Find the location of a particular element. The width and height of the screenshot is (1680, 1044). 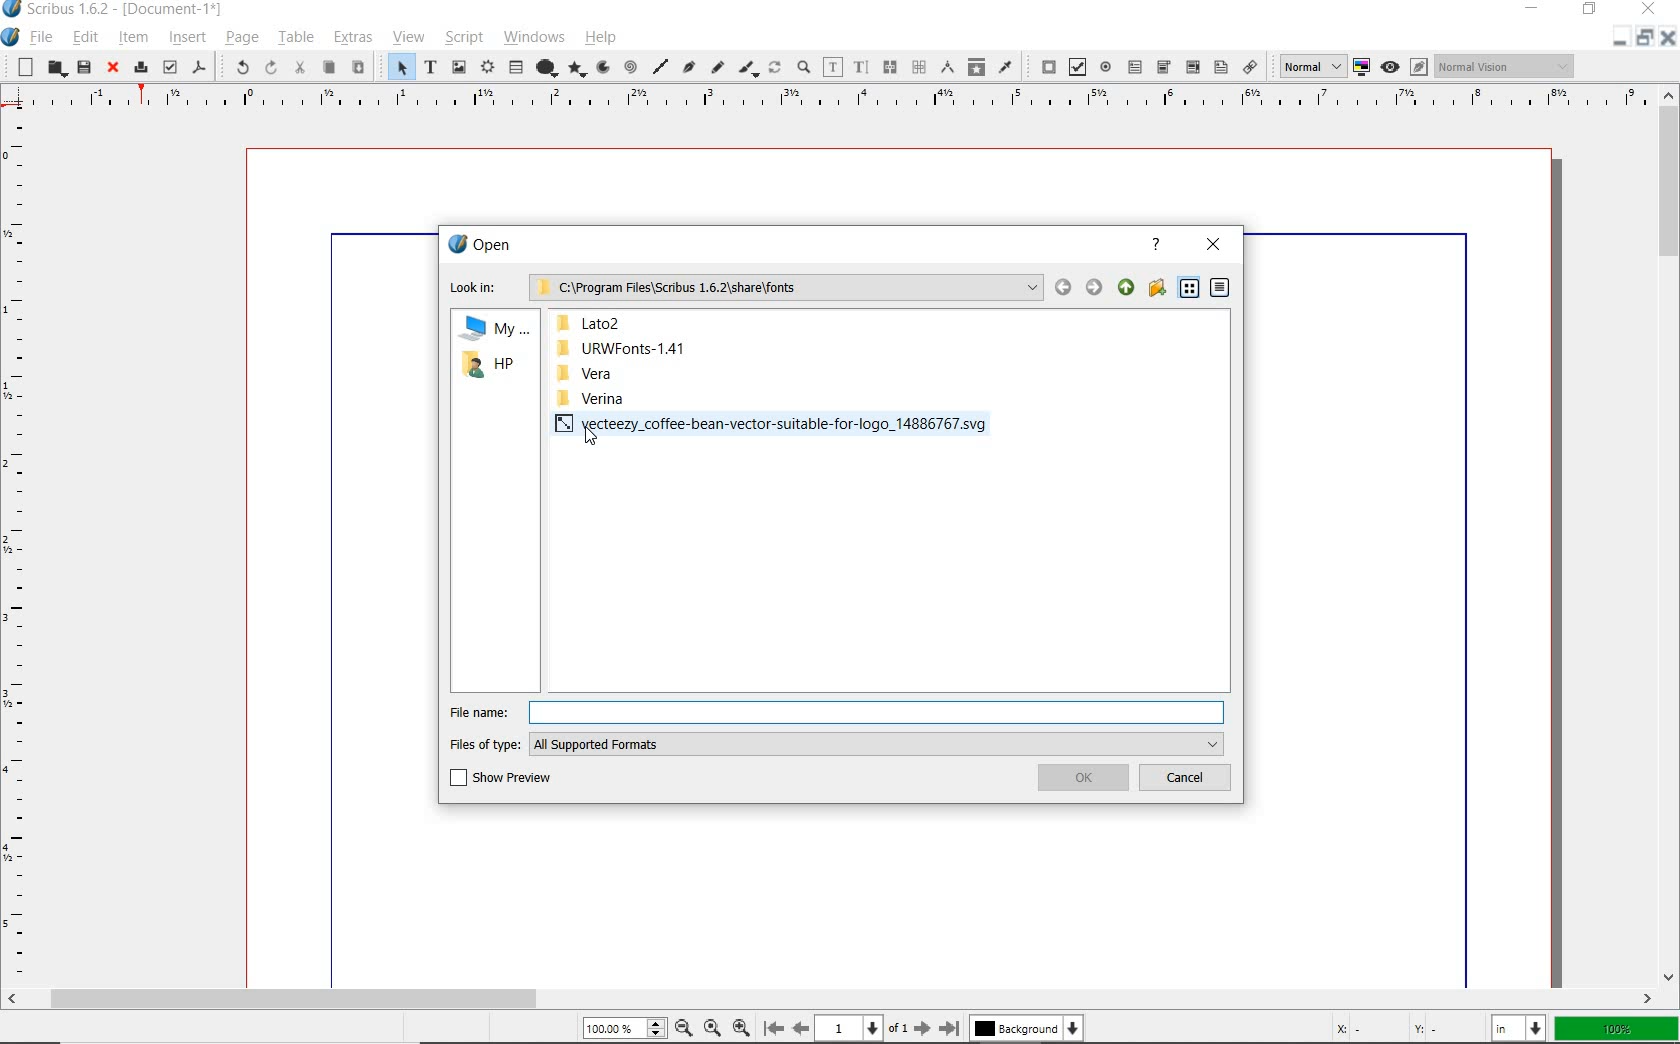

ok is located at coordinates (1083, 777).